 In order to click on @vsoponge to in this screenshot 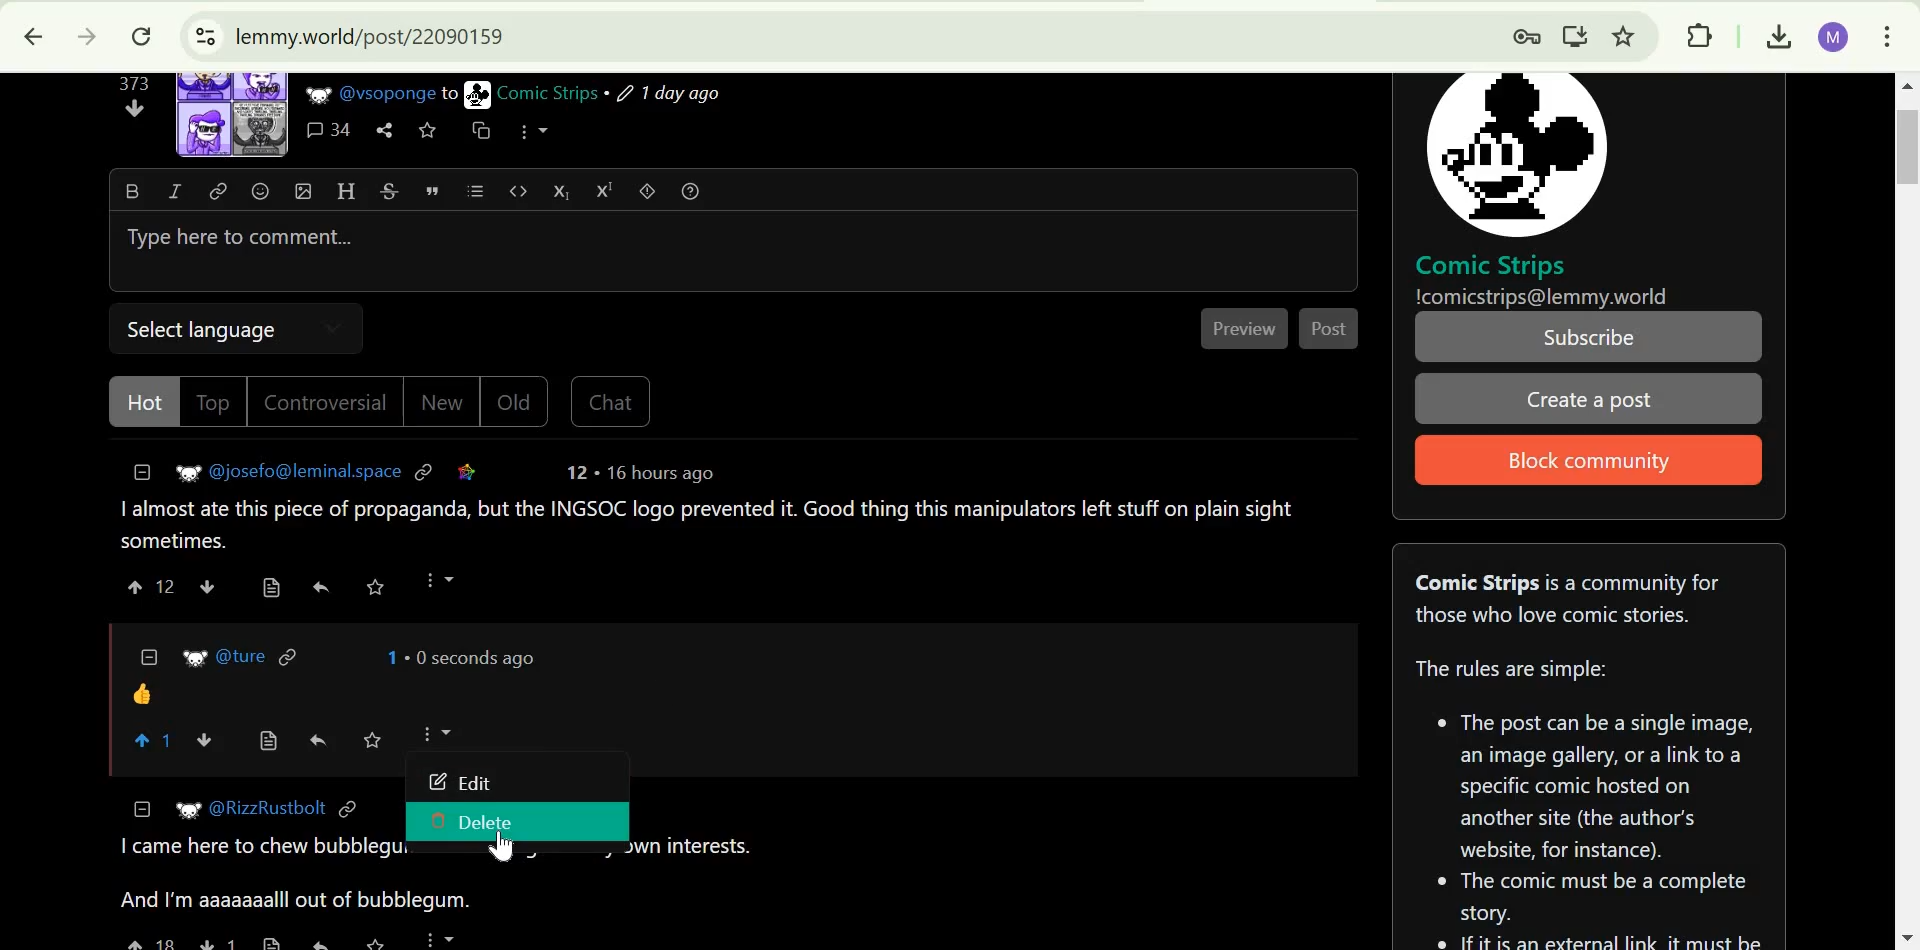, I will do `click(399, 93)`.